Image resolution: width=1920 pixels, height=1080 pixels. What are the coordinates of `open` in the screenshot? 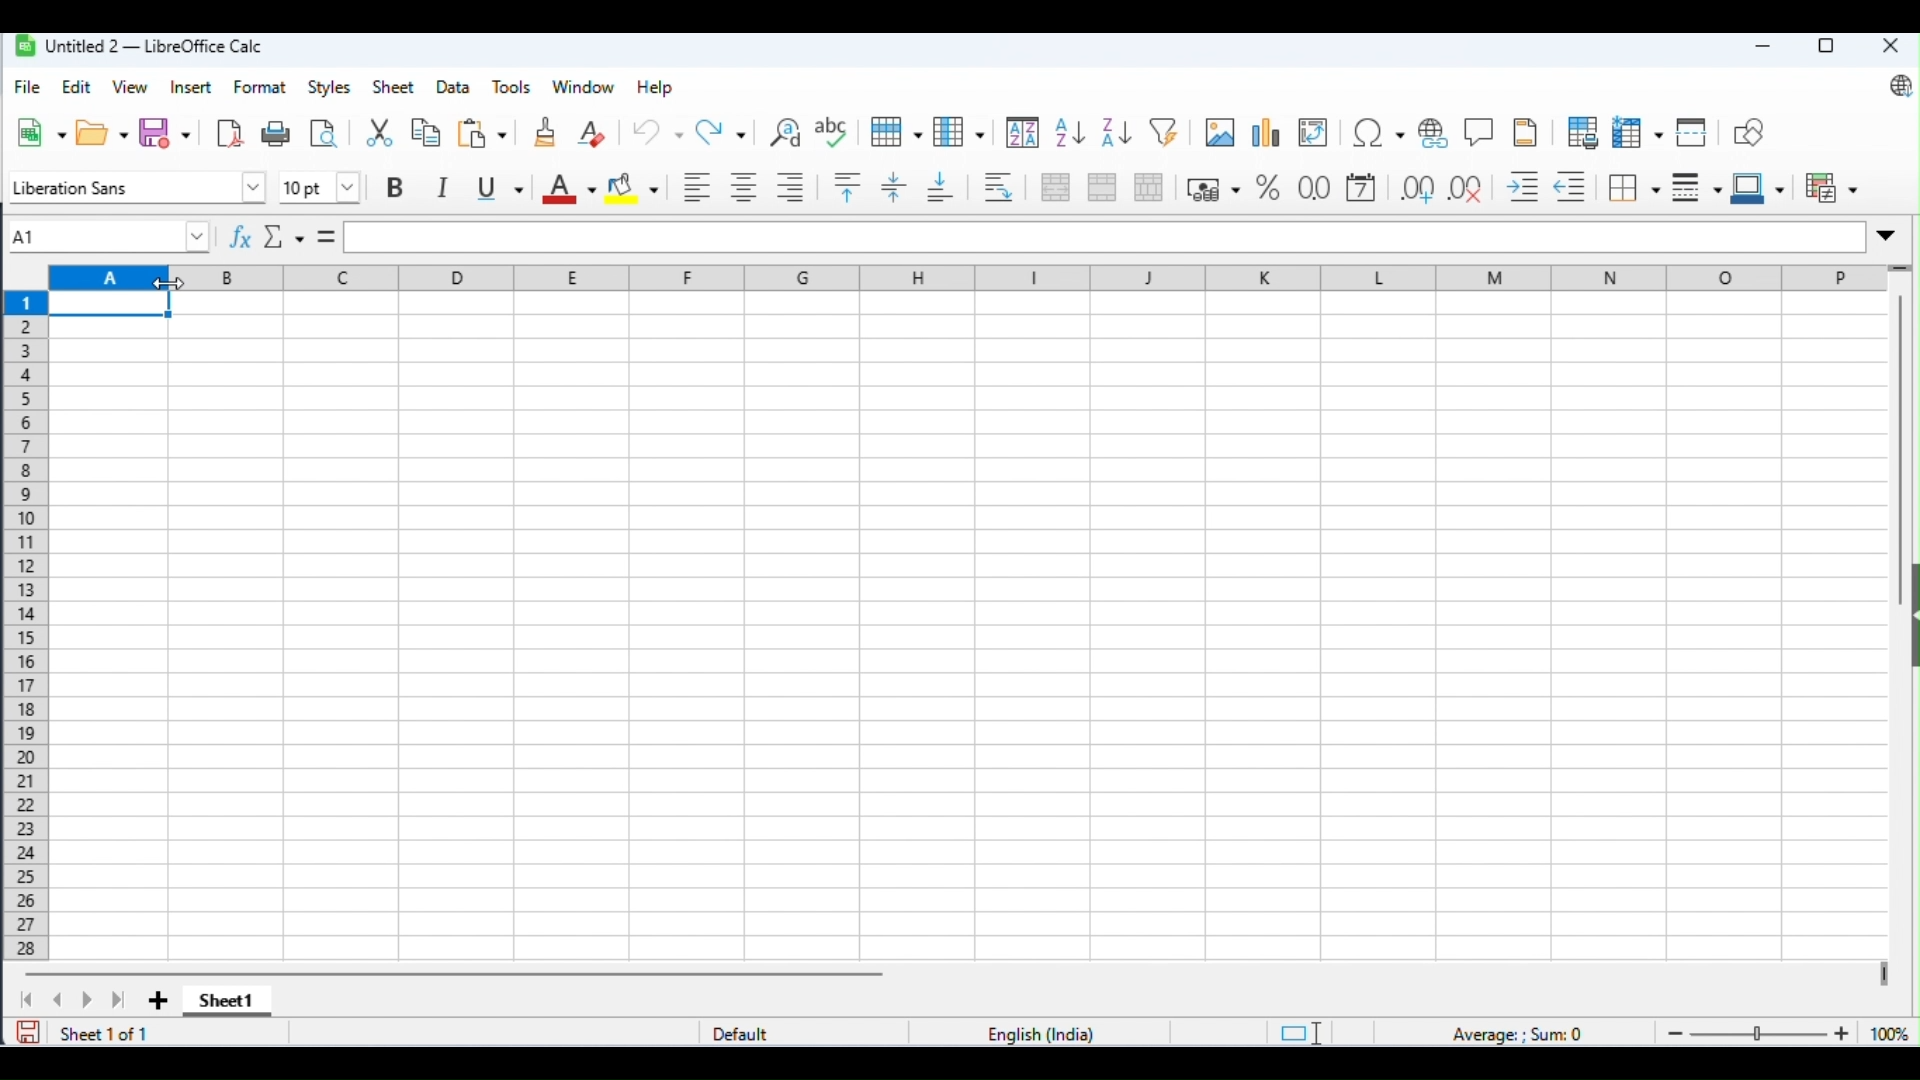 It's located at (103, 131).